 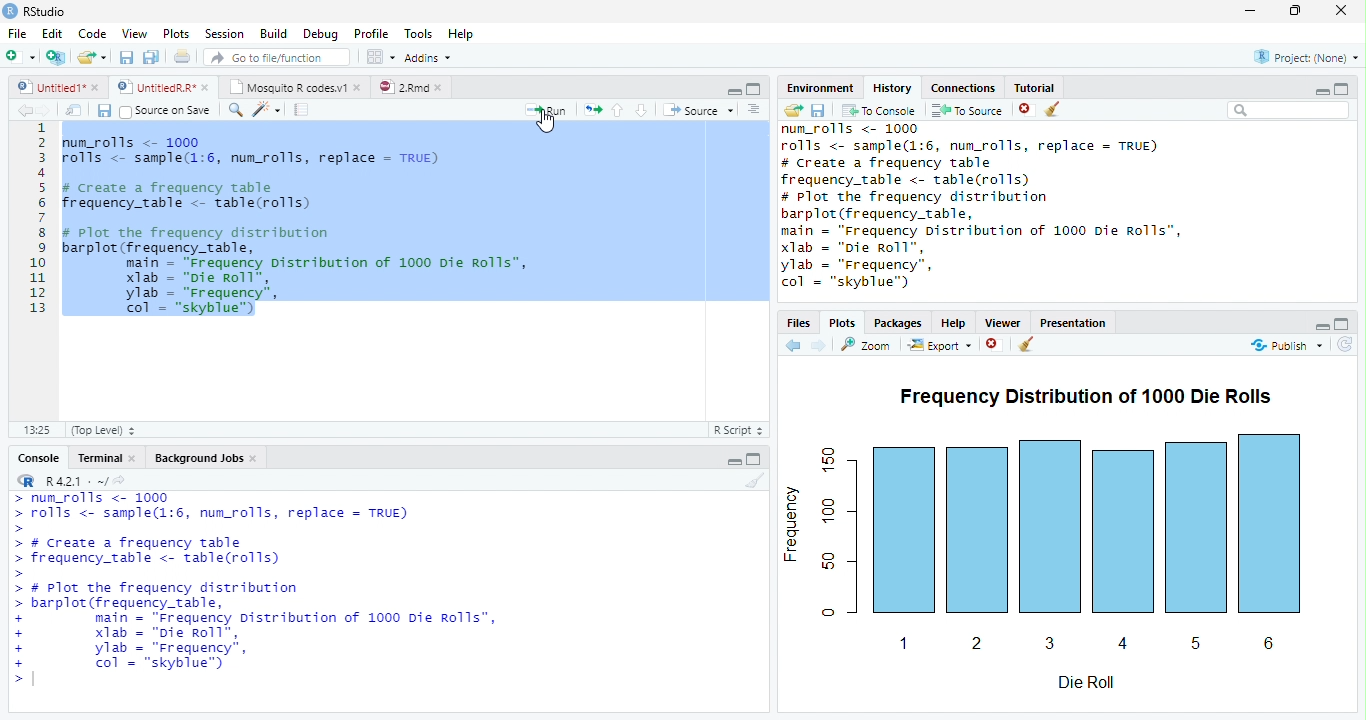 I want to click on 3, so click(x=1050, y=641).